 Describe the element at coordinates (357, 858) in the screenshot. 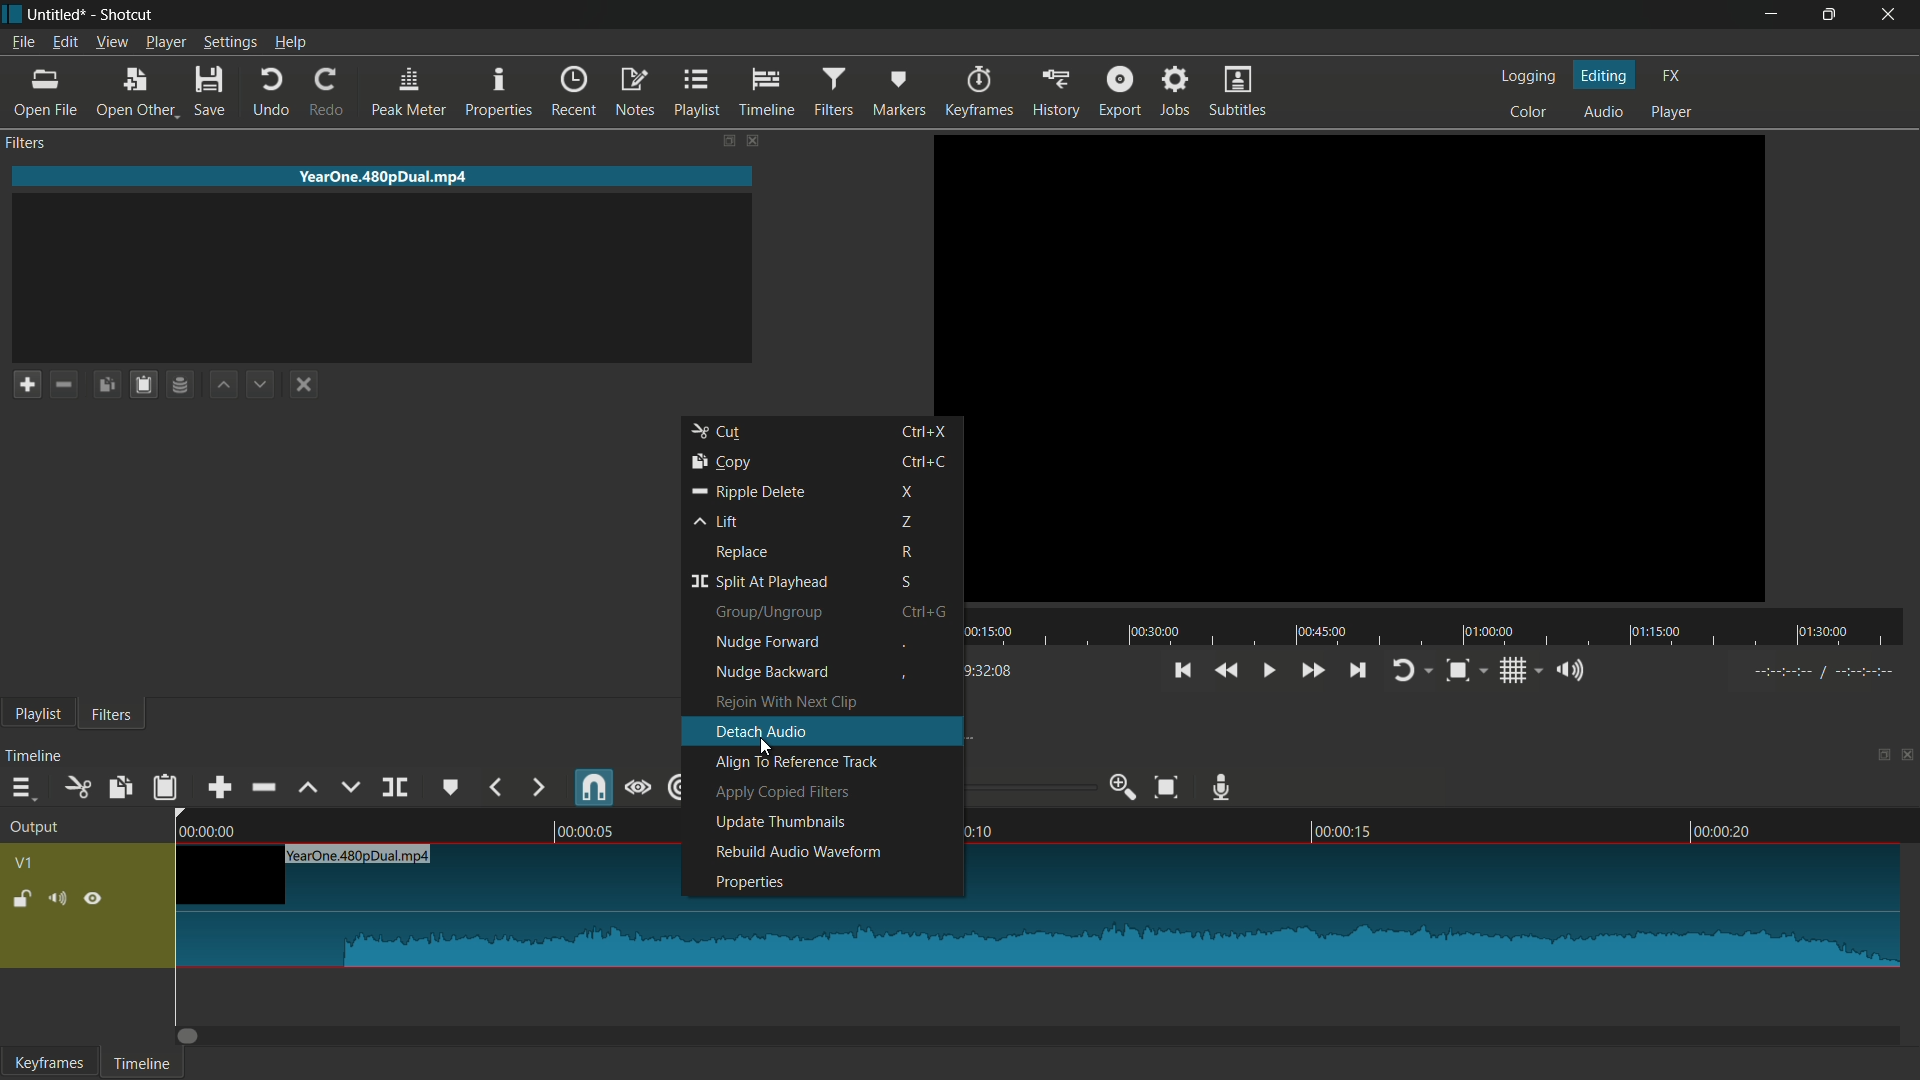

I see `track name` at that location.